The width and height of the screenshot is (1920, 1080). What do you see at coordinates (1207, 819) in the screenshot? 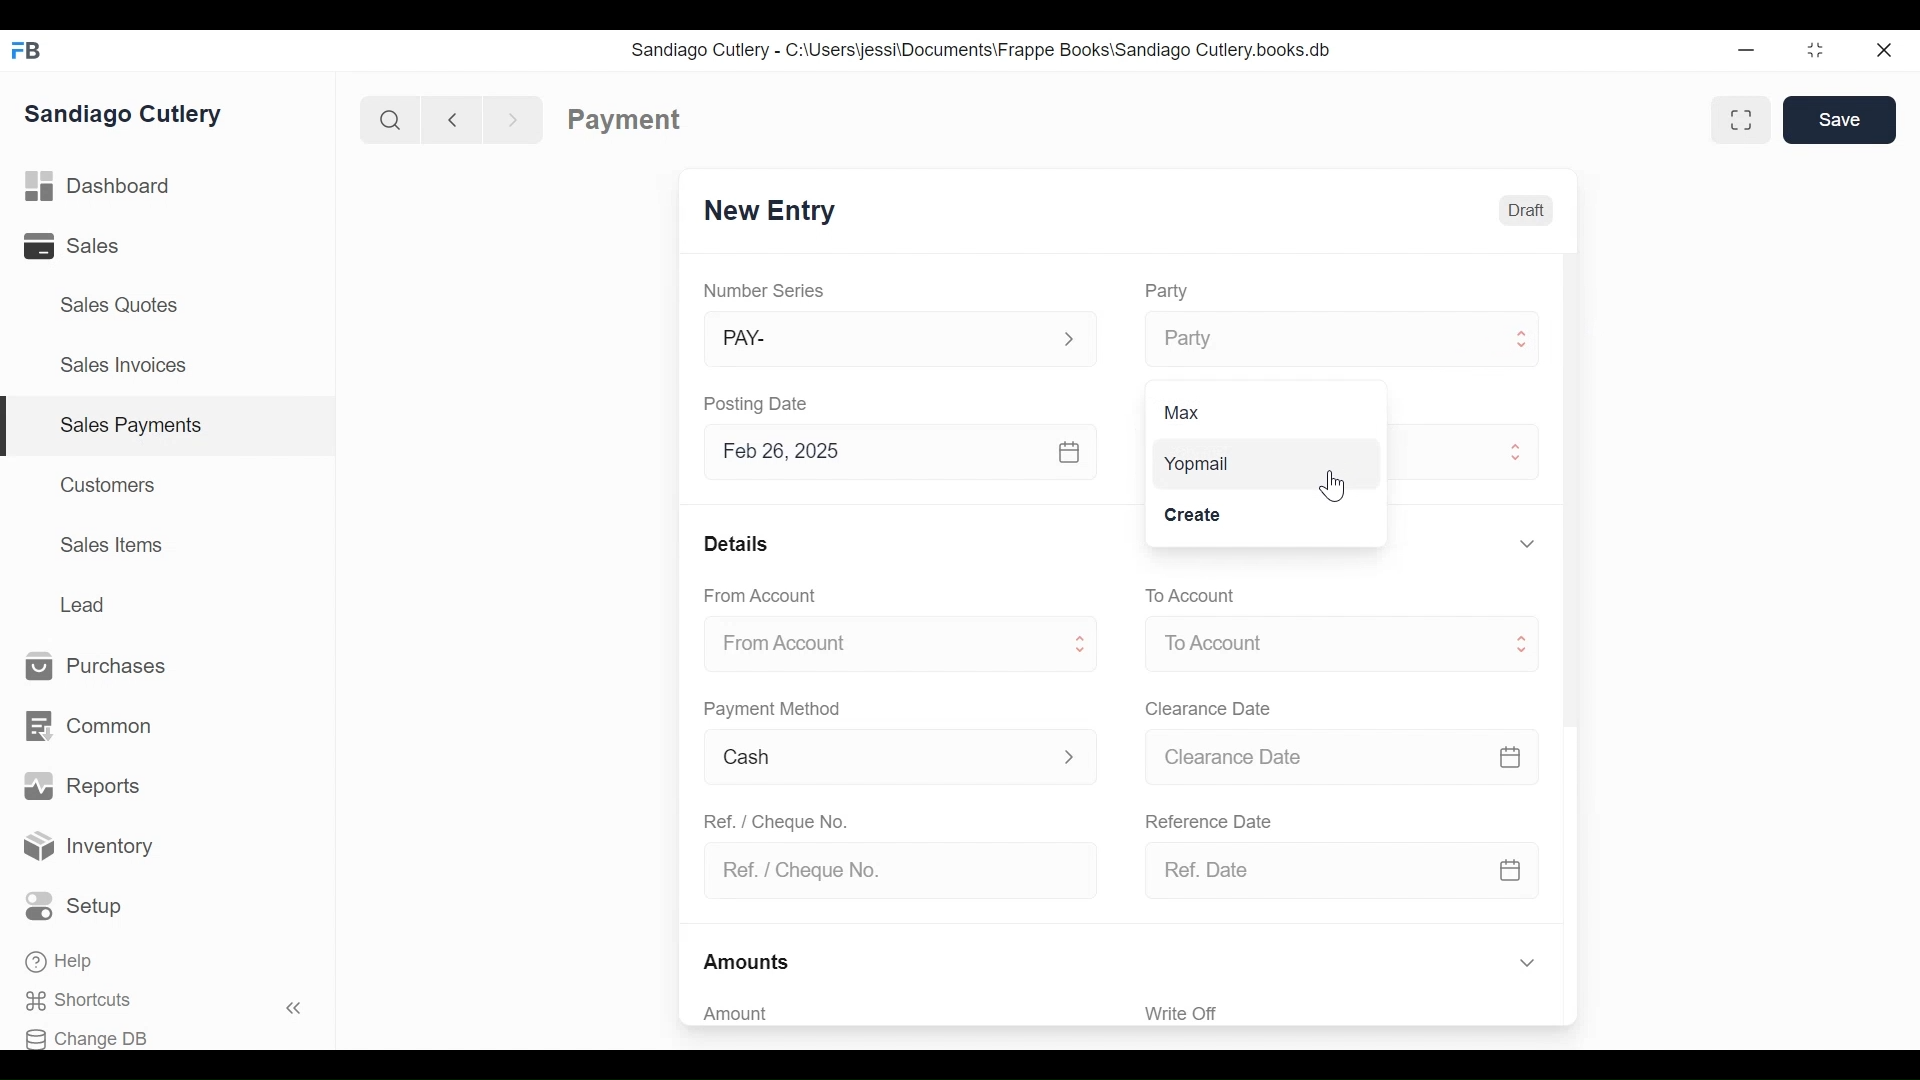
I see `Reference Date` at bounding box center [1207, 819].